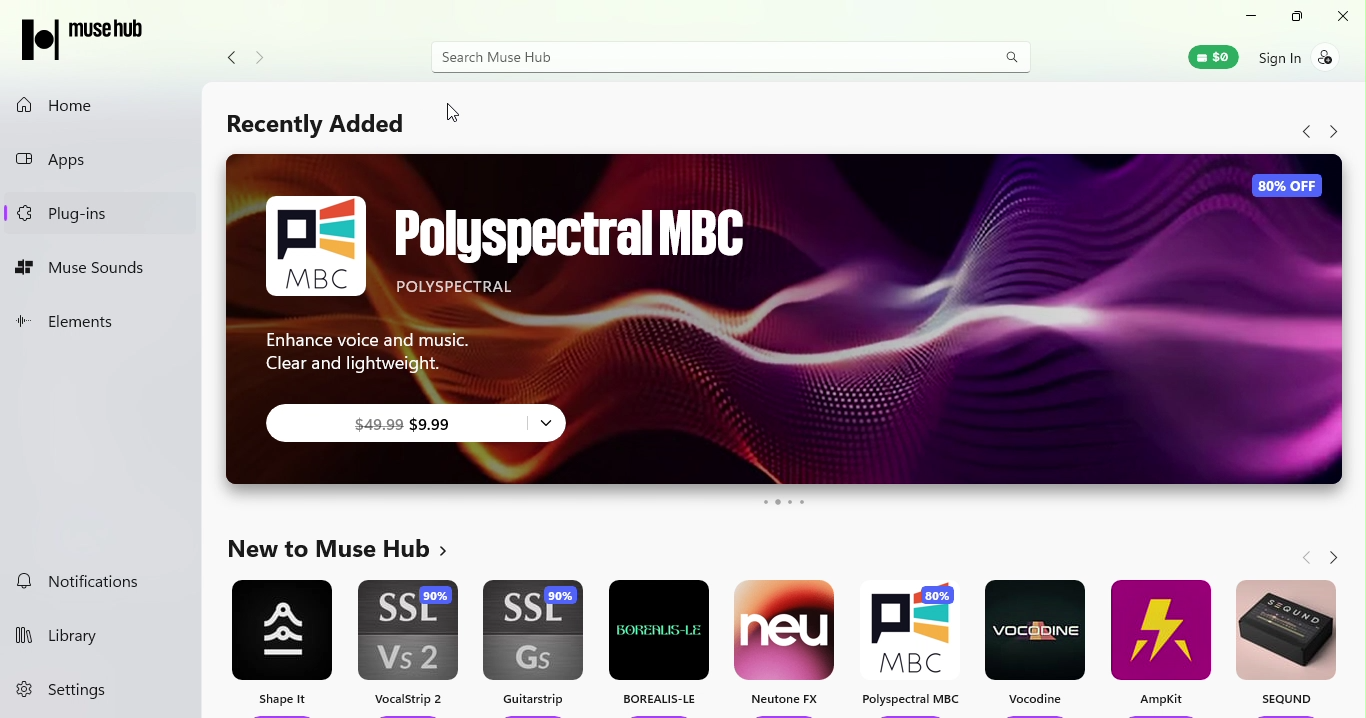  What do you see at coordinates (546, 422) in the screenshot?
I see `subscription options` at bounding box center [546, 422].